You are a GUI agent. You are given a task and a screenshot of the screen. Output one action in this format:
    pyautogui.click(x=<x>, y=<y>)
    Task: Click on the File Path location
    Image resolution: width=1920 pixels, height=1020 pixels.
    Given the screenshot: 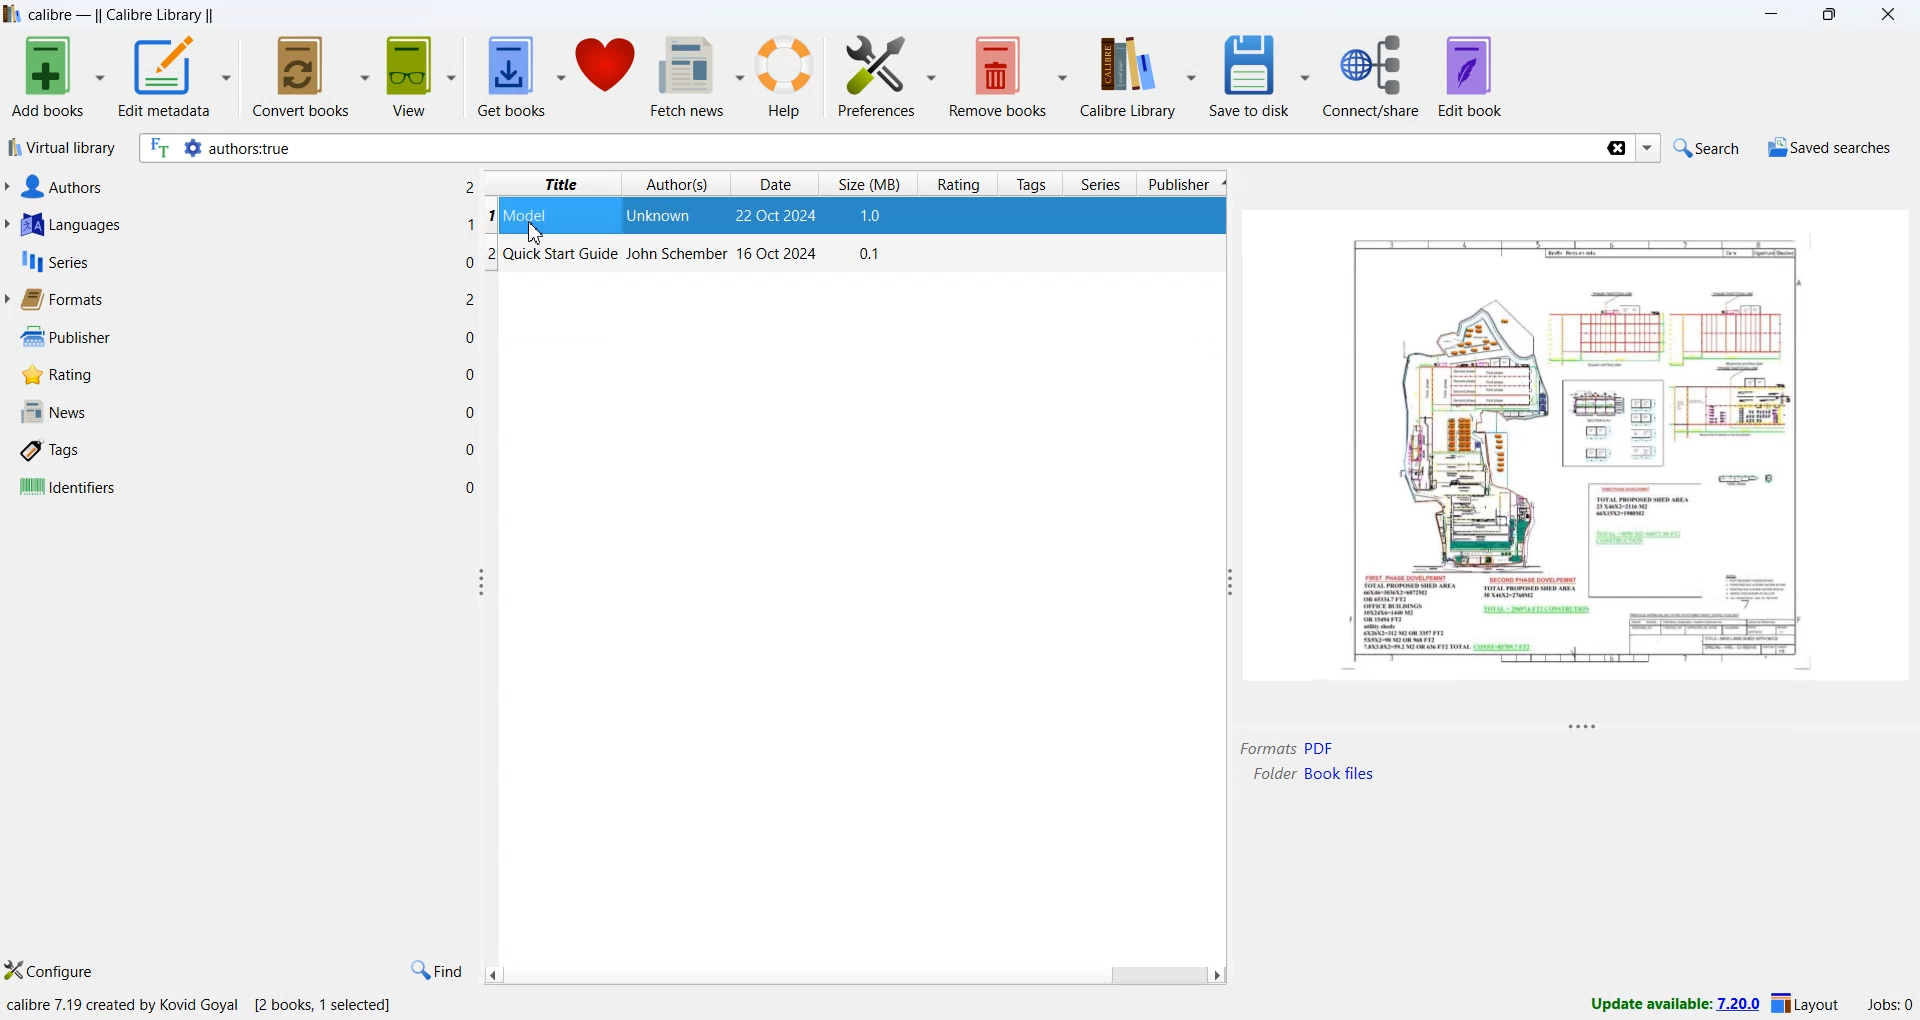 What is the action you would take?
    pyautogui.click(x=1313, y=774)
    